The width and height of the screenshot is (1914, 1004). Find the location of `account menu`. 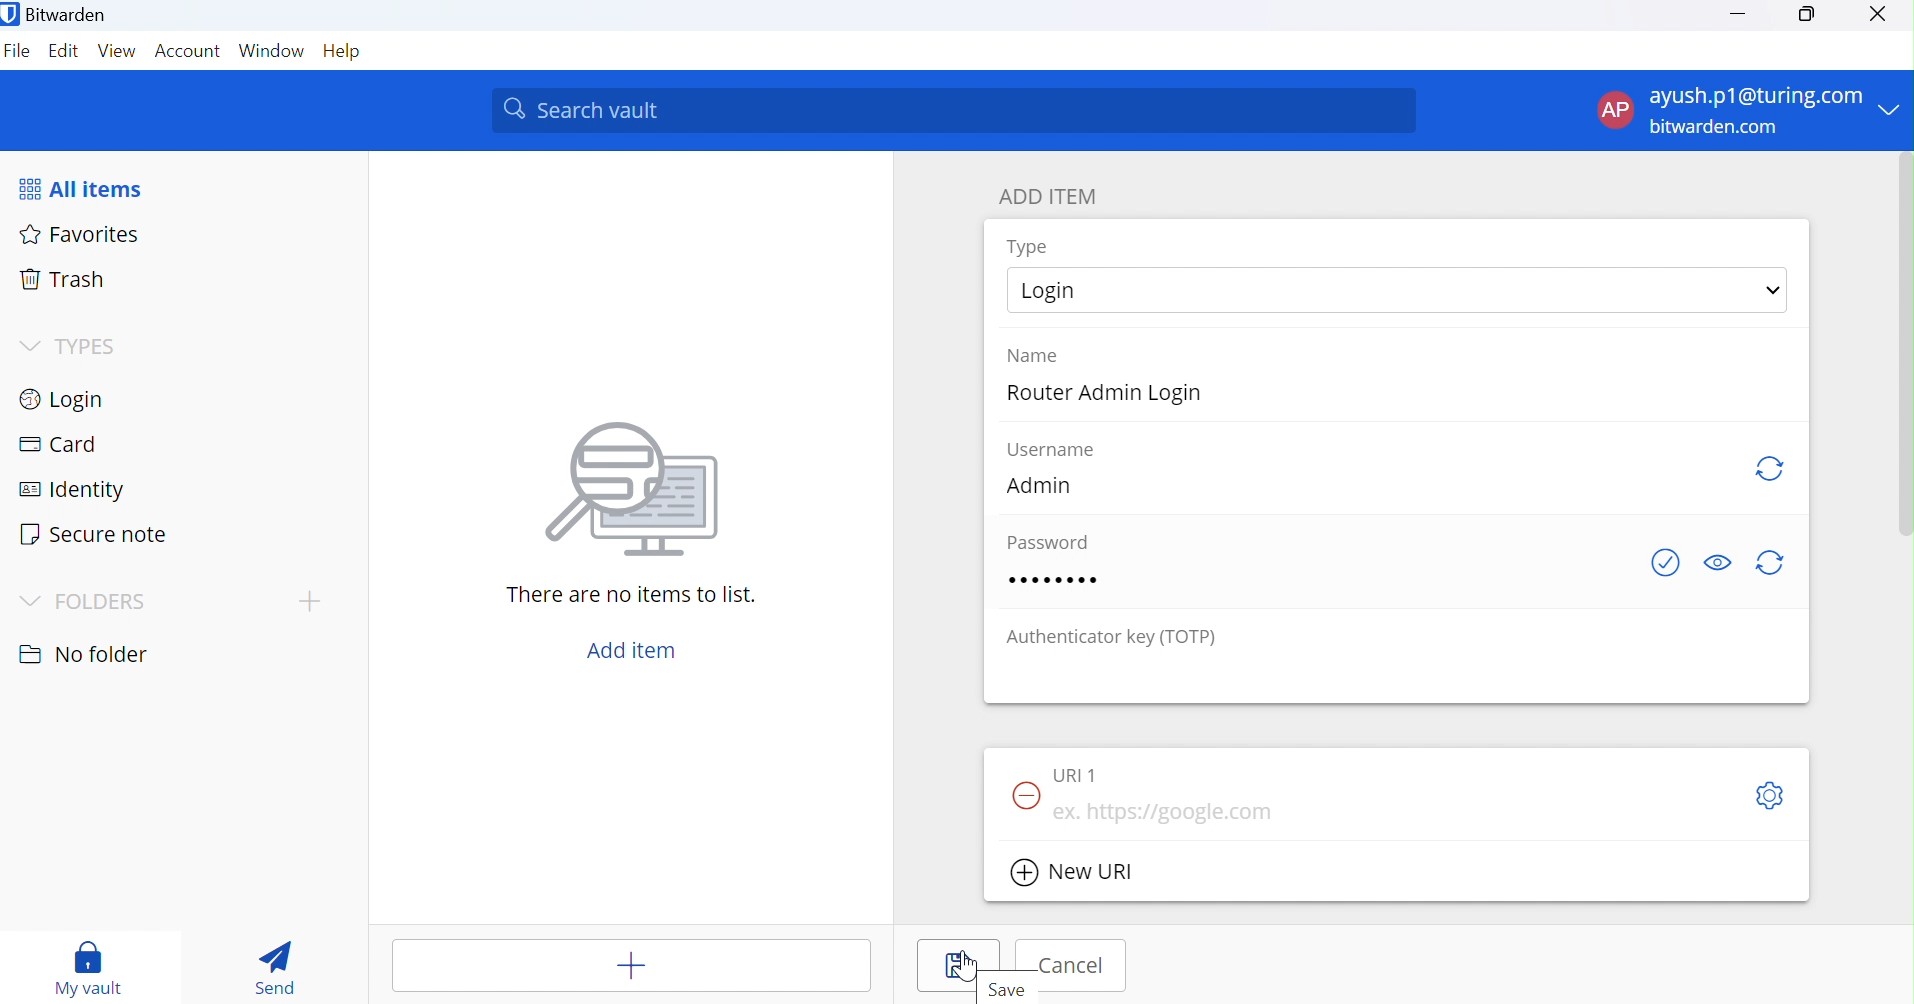

account menu is located at coordinates (1747, 111).